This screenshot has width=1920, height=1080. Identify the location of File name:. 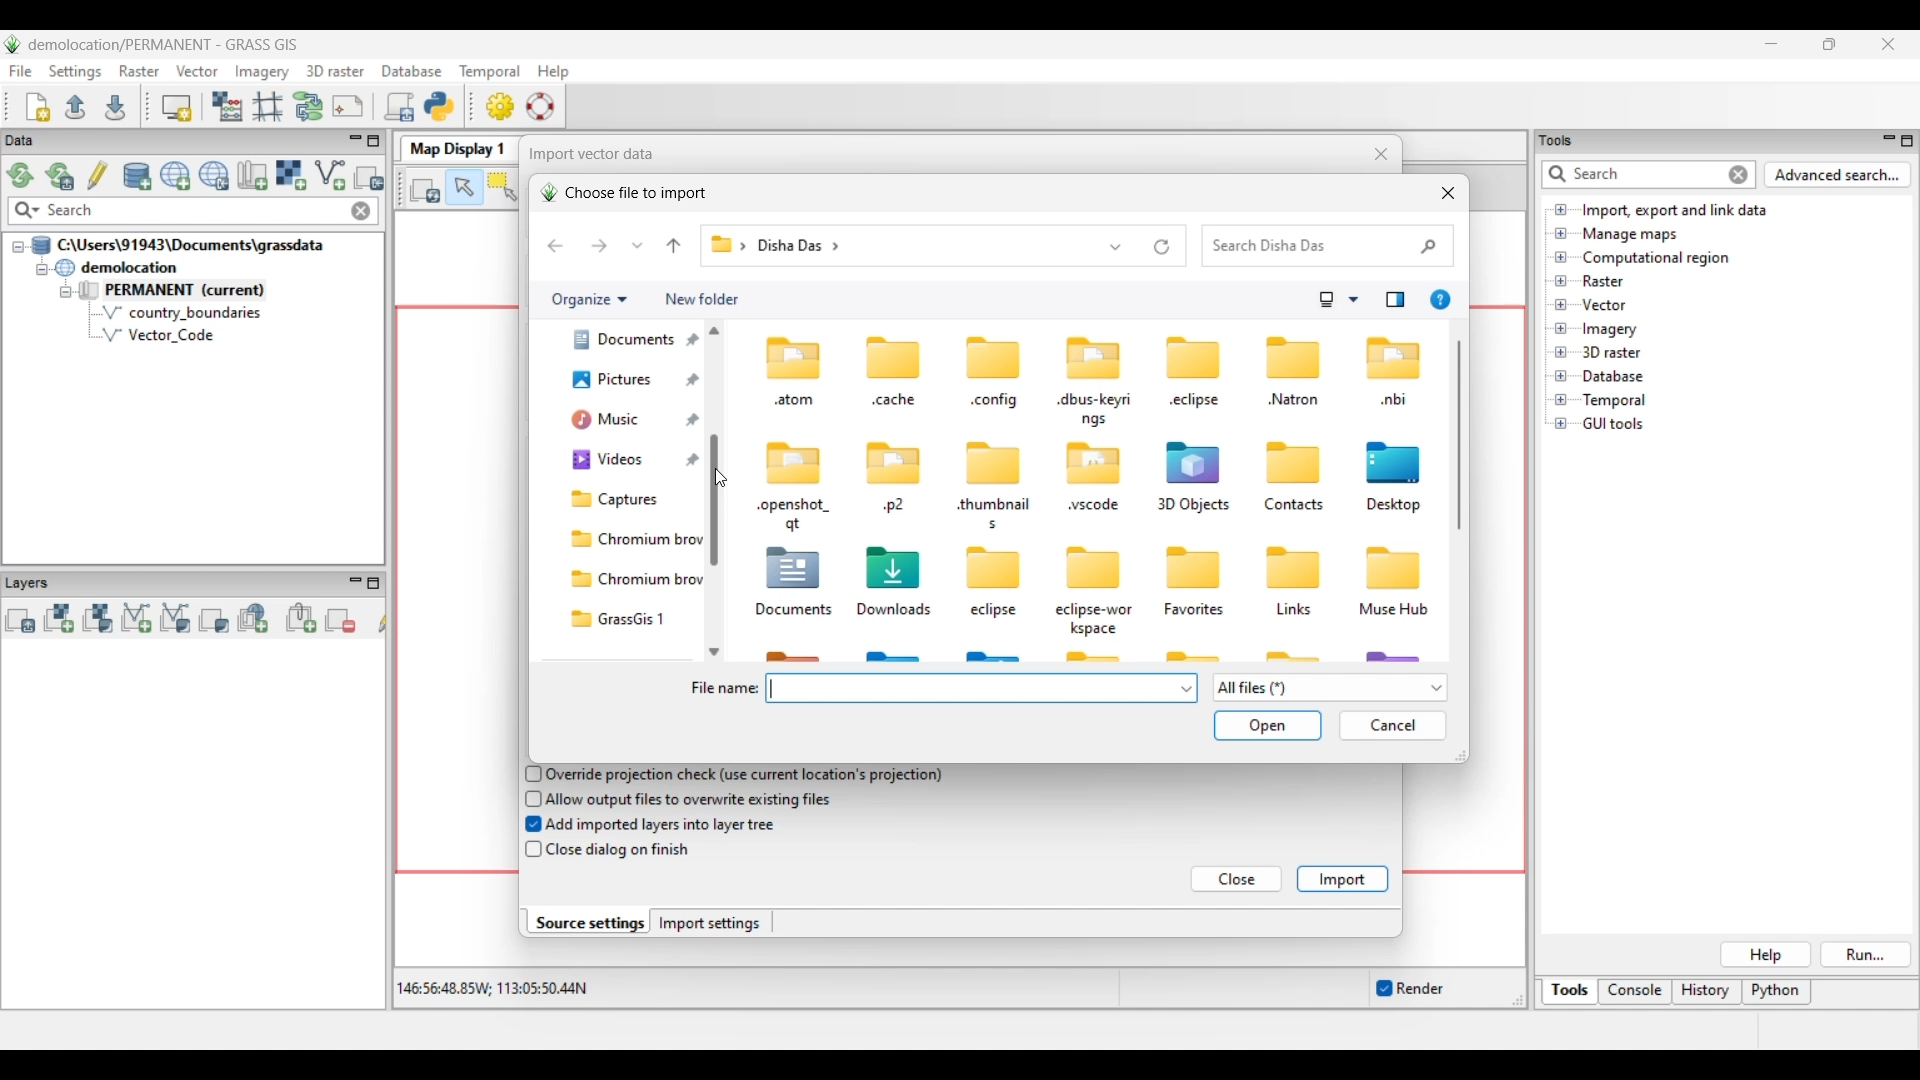
(723, 689).